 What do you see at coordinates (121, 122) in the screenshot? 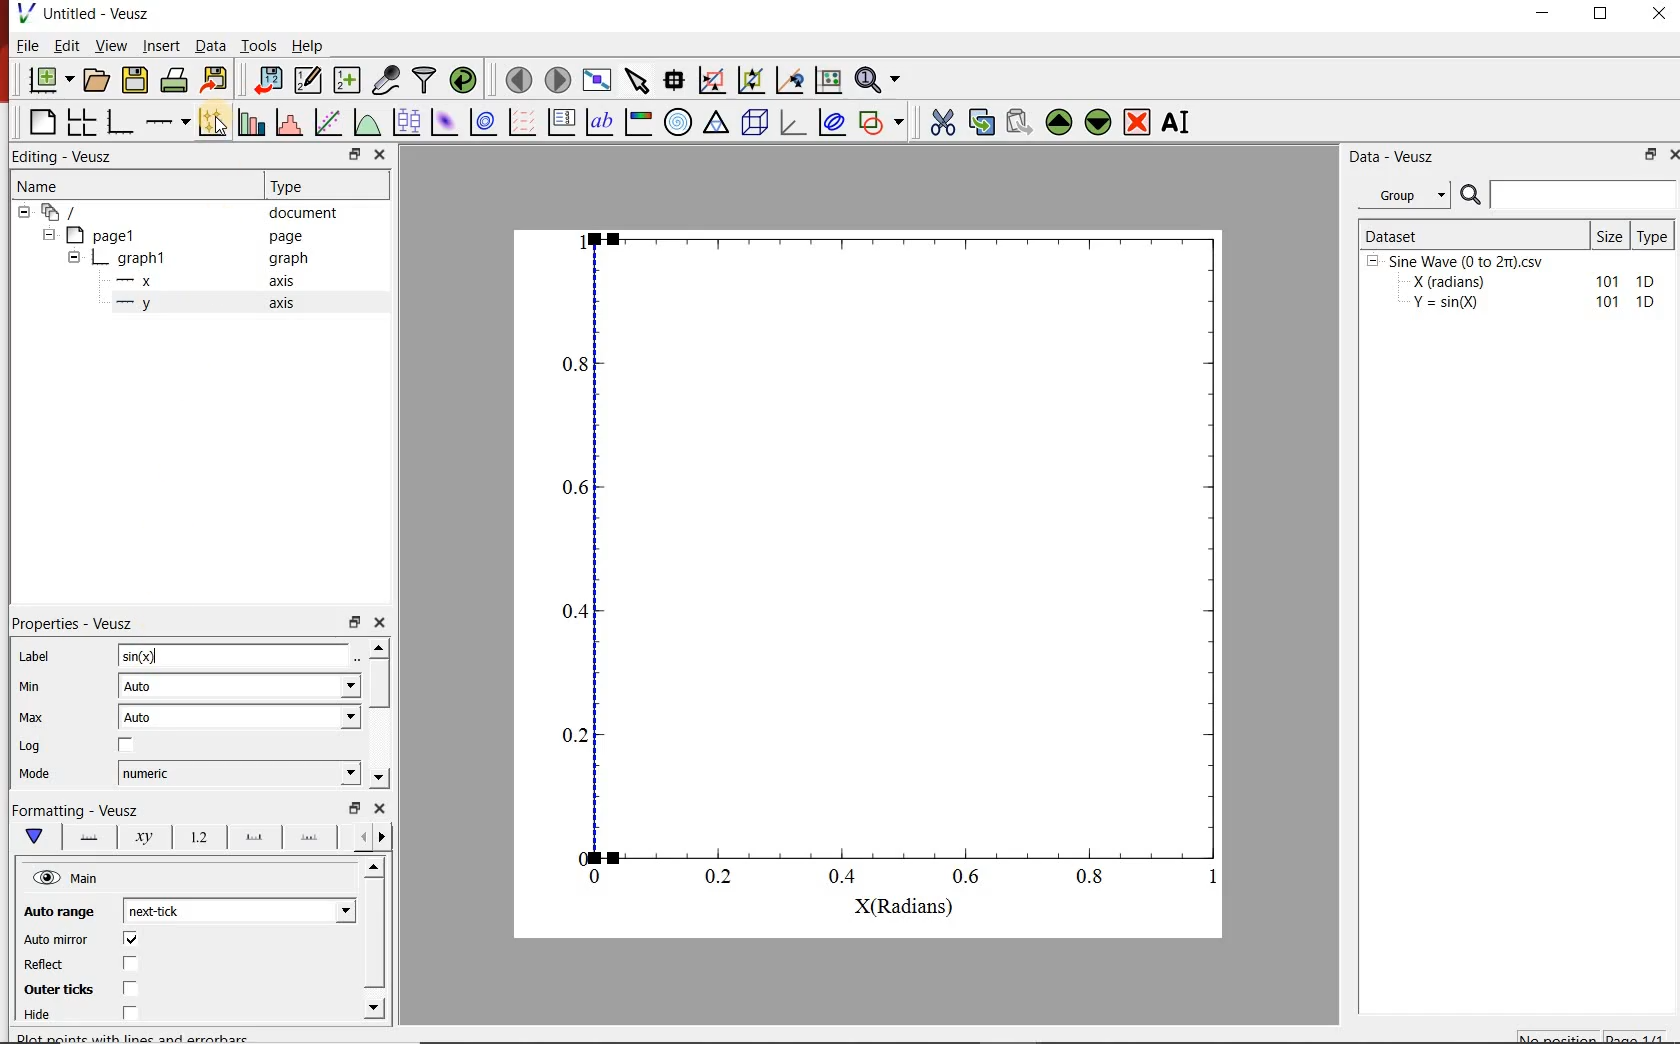
I see `Base graph` at bounding box center [121, 122].